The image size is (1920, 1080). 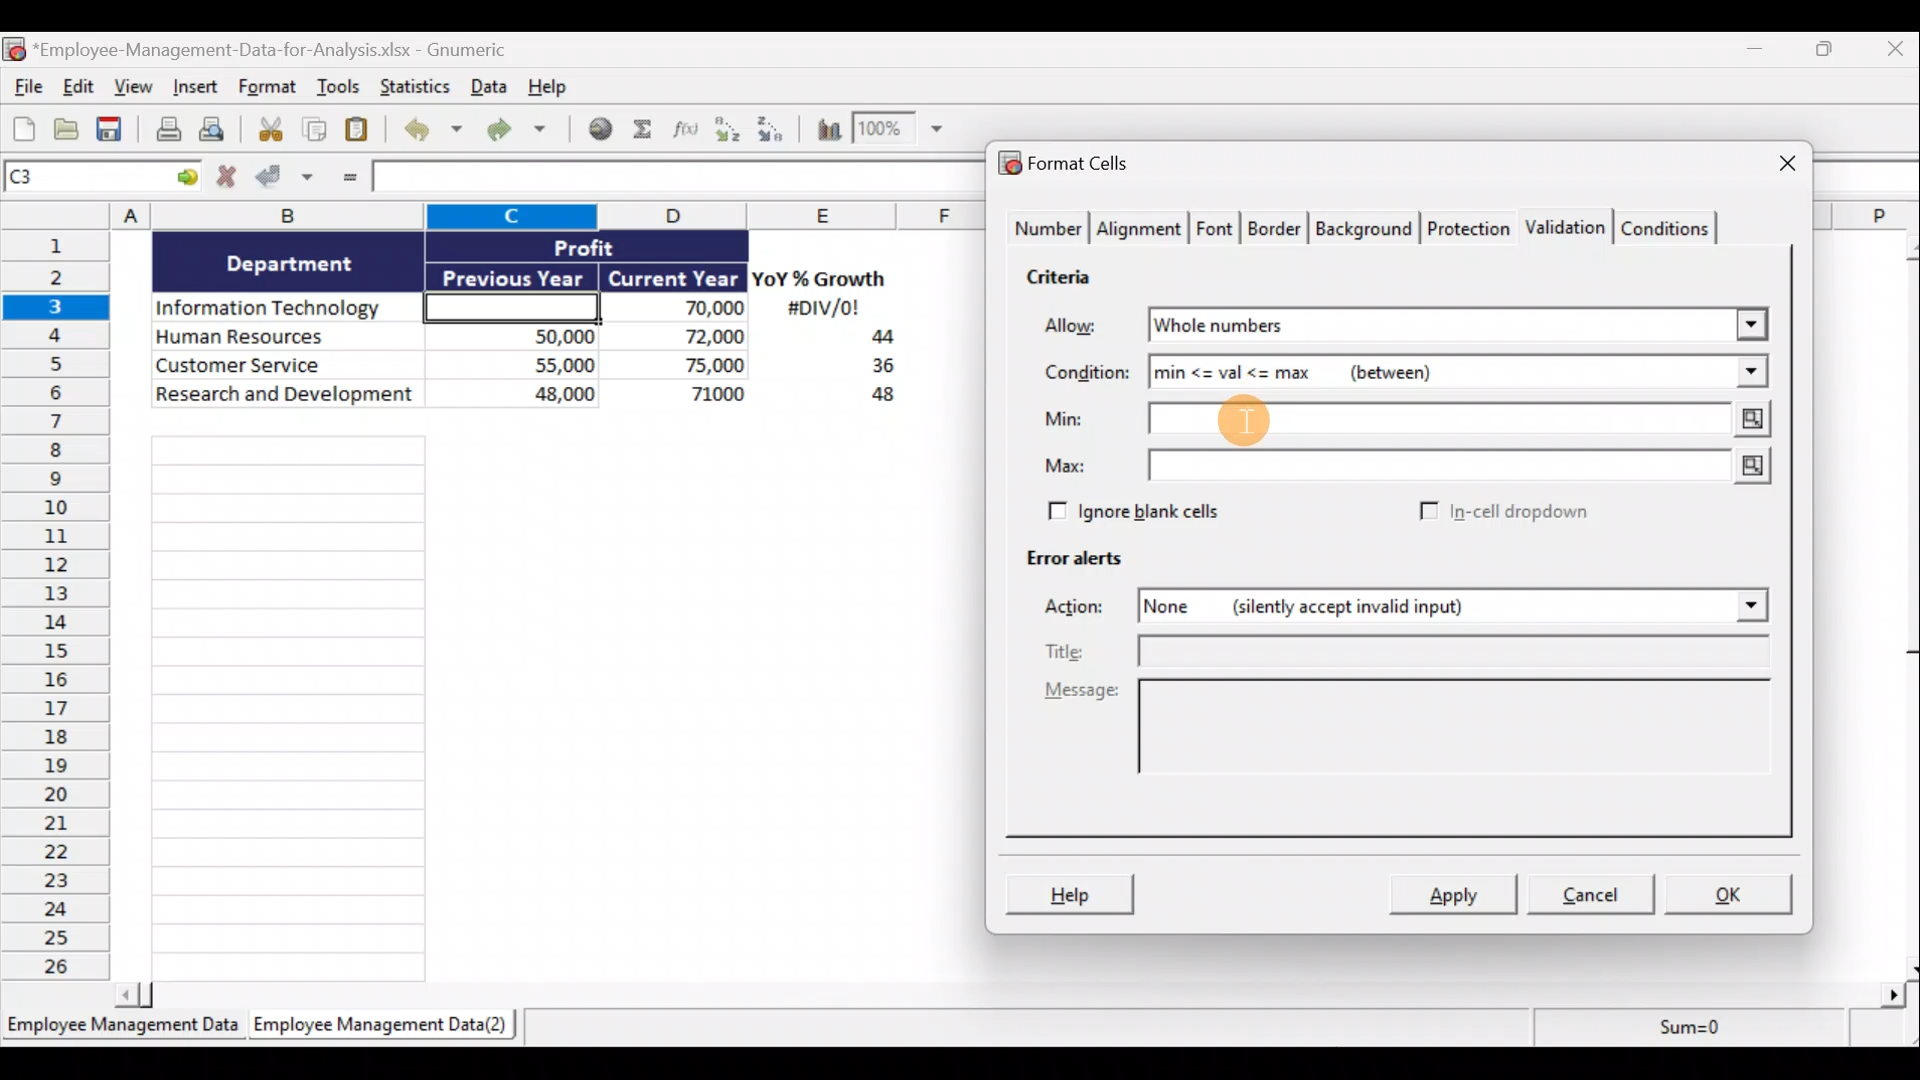 What do you see at coordinates (671, 279) in the screenshot?
I see `Current Year` at bounding box center [671, 279].